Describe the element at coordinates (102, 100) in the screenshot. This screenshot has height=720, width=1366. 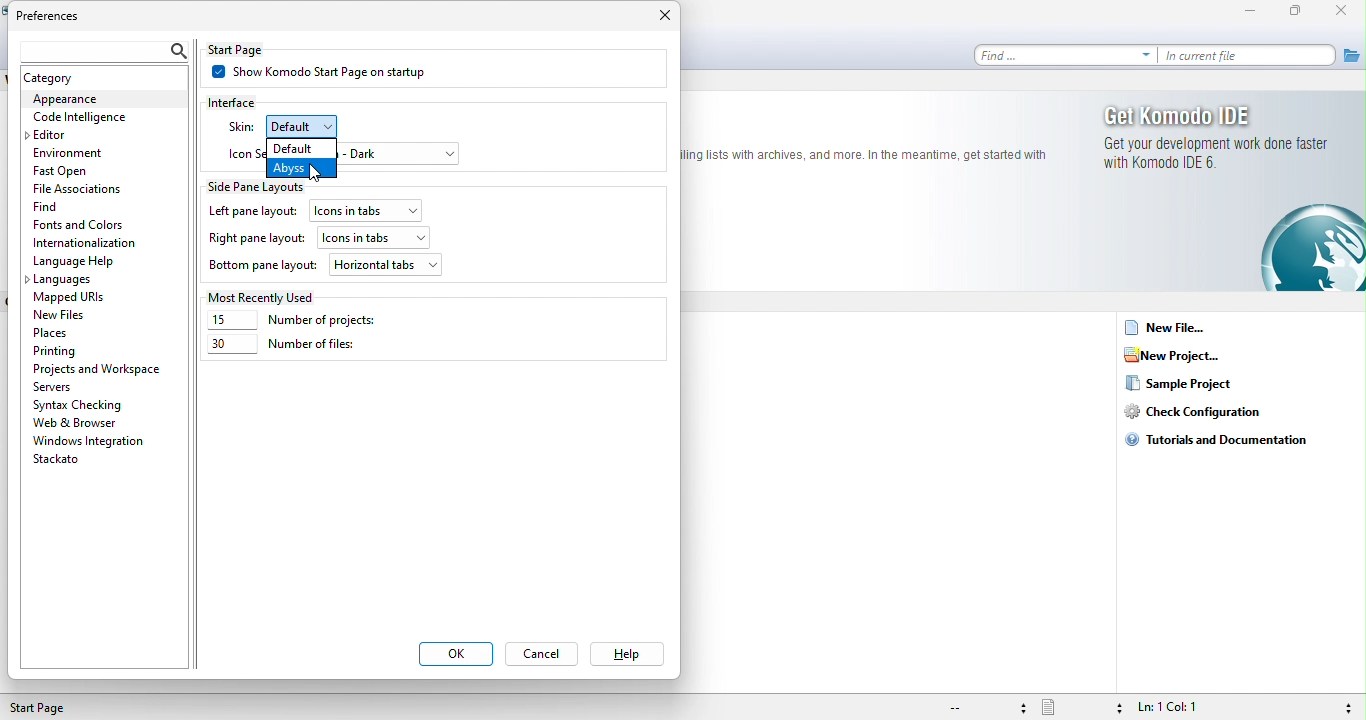
I see `appearence` at that location.